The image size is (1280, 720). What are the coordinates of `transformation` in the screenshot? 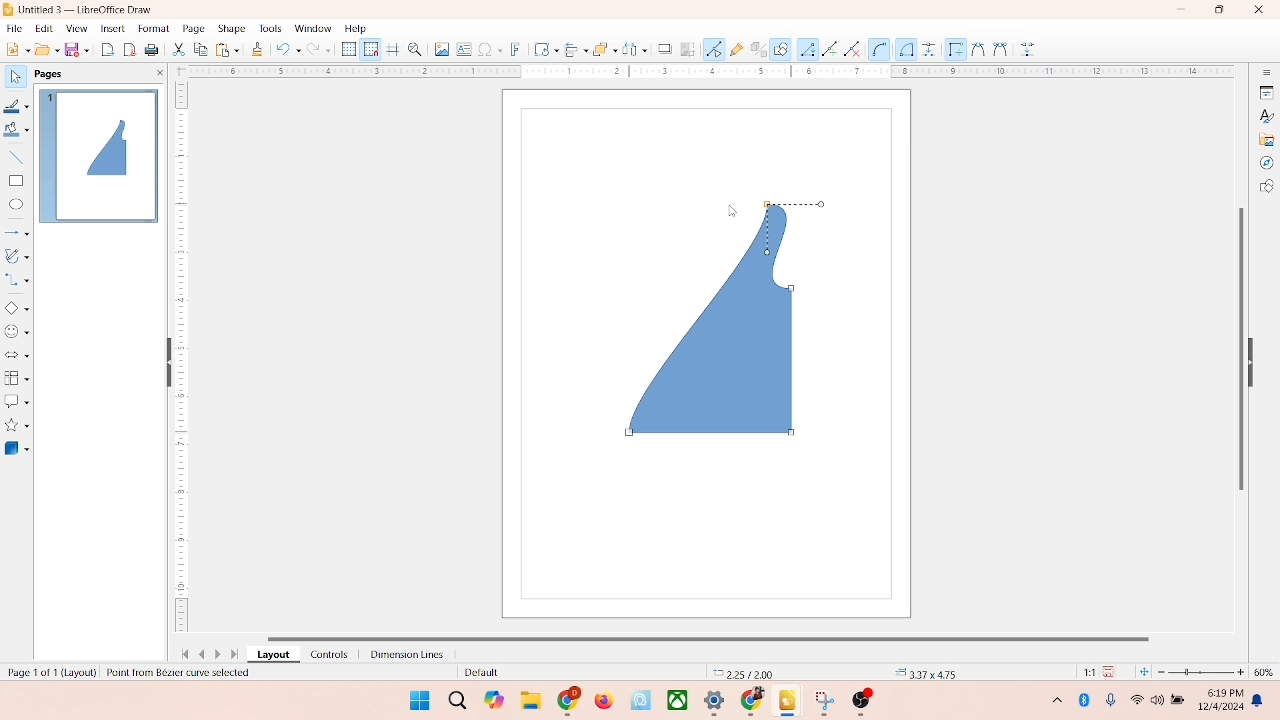 It's located at (541, 49).